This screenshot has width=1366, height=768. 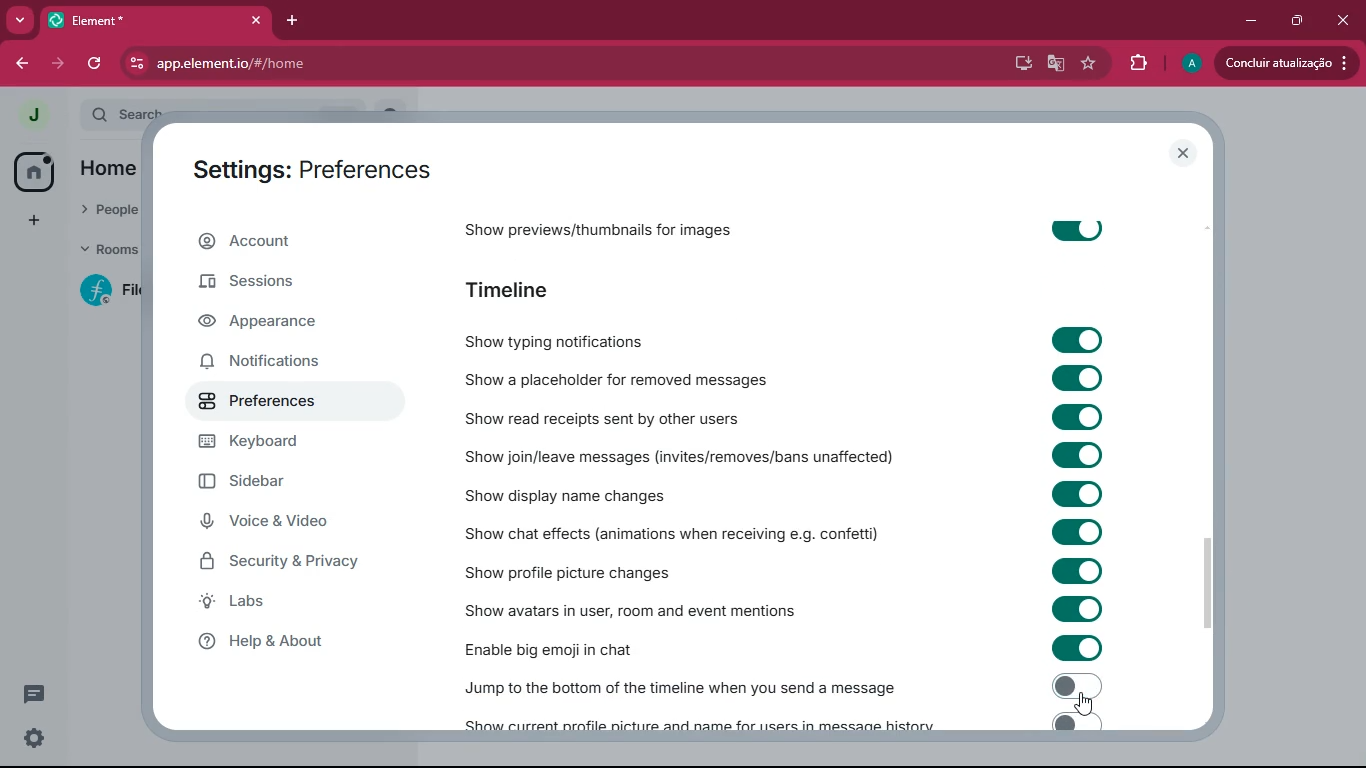 What do you see at coordinates (1081, 648) in the screenshot?
I see `toggle on ` at bounding box center [1081, 648].